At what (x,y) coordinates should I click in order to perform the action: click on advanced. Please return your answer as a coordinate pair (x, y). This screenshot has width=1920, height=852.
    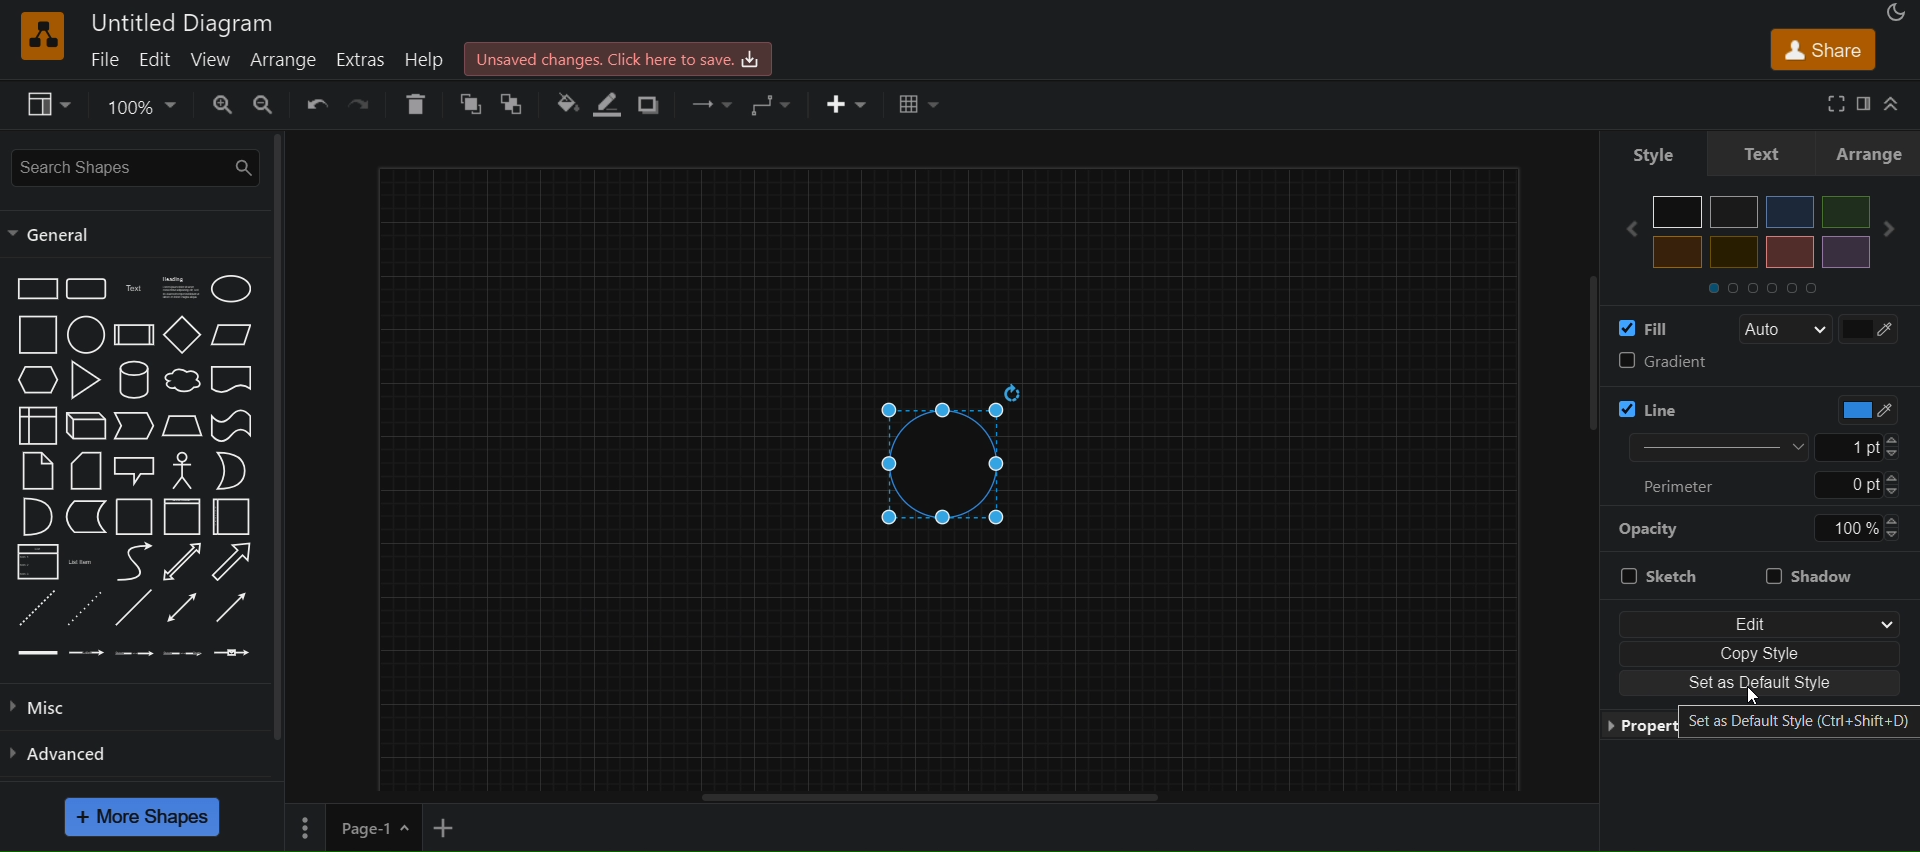
    Looking at the image, I should click on (70, 751).